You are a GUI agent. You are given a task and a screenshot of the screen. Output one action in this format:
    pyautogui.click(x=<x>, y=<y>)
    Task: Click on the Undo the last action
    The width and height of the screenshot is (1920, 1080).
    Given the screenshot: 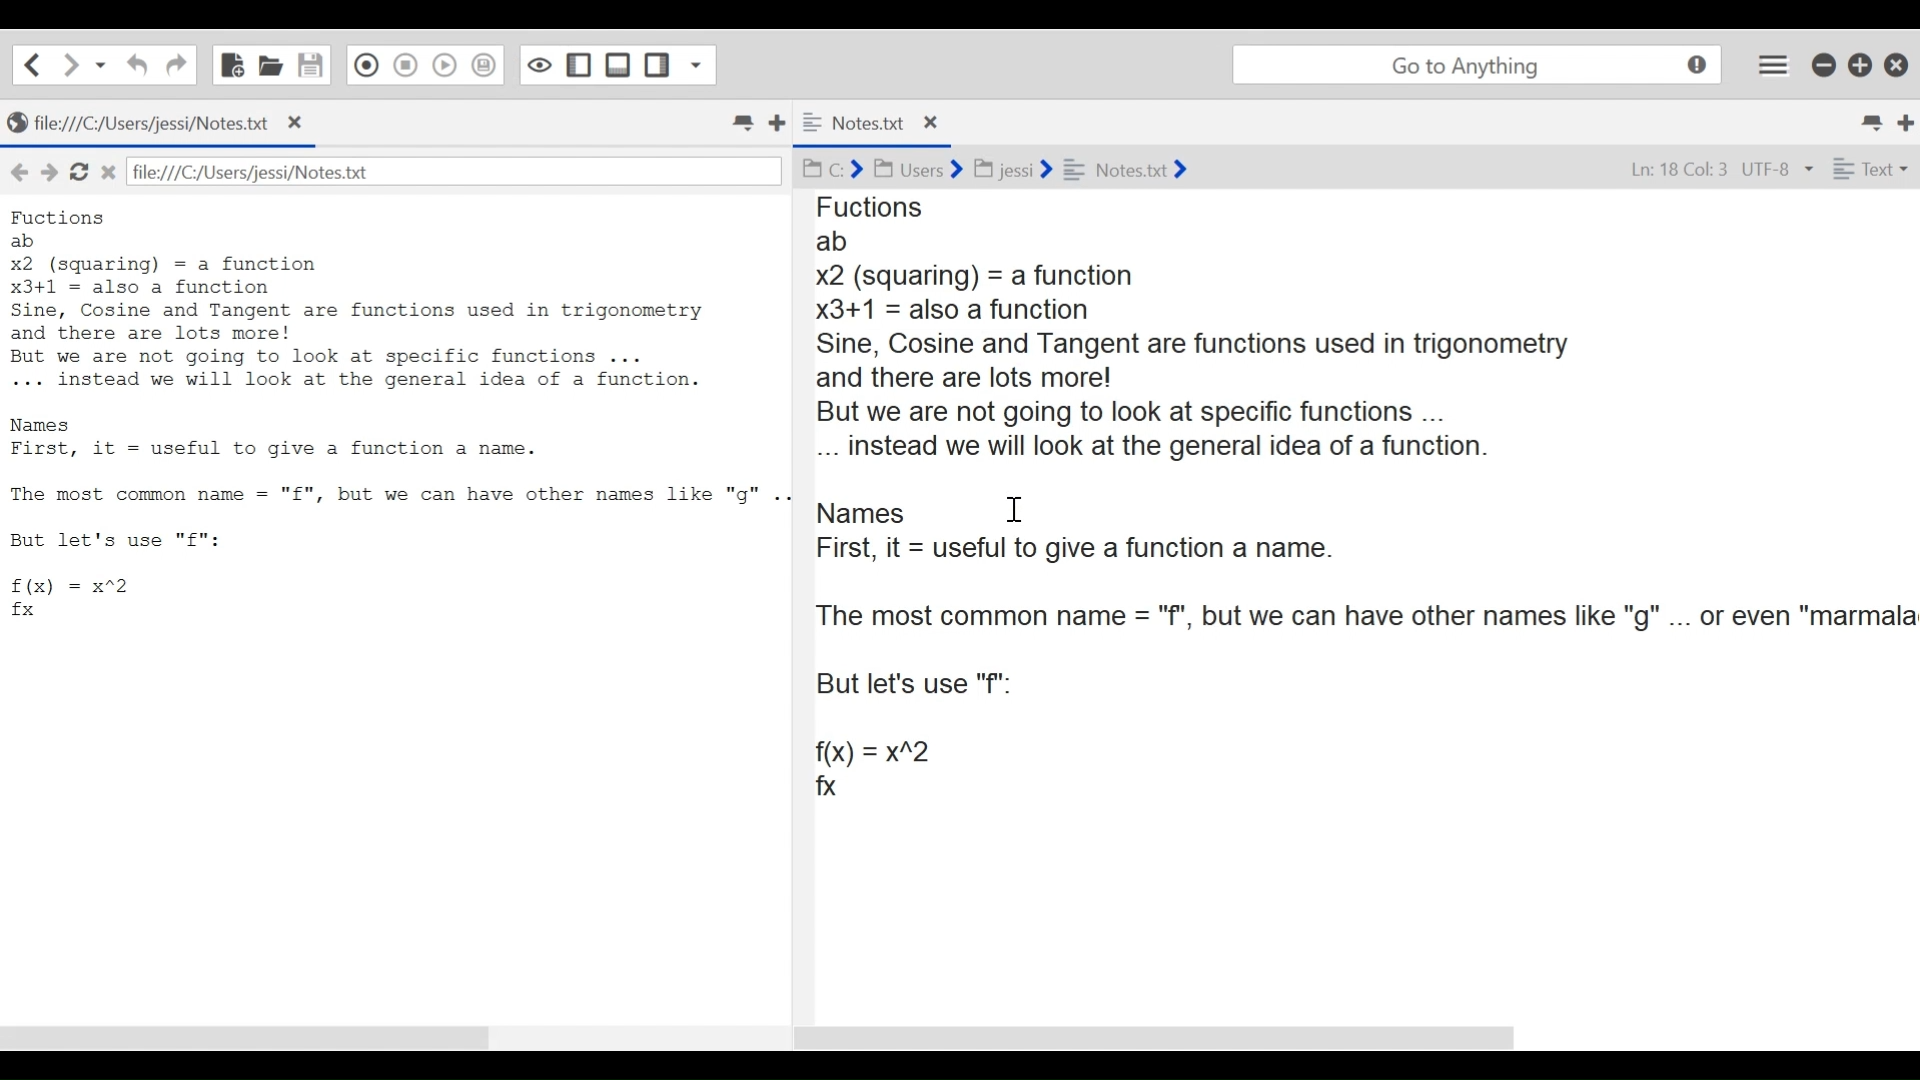 What is the action you would take?
    pyautogui.click(x=175, y=65)
    